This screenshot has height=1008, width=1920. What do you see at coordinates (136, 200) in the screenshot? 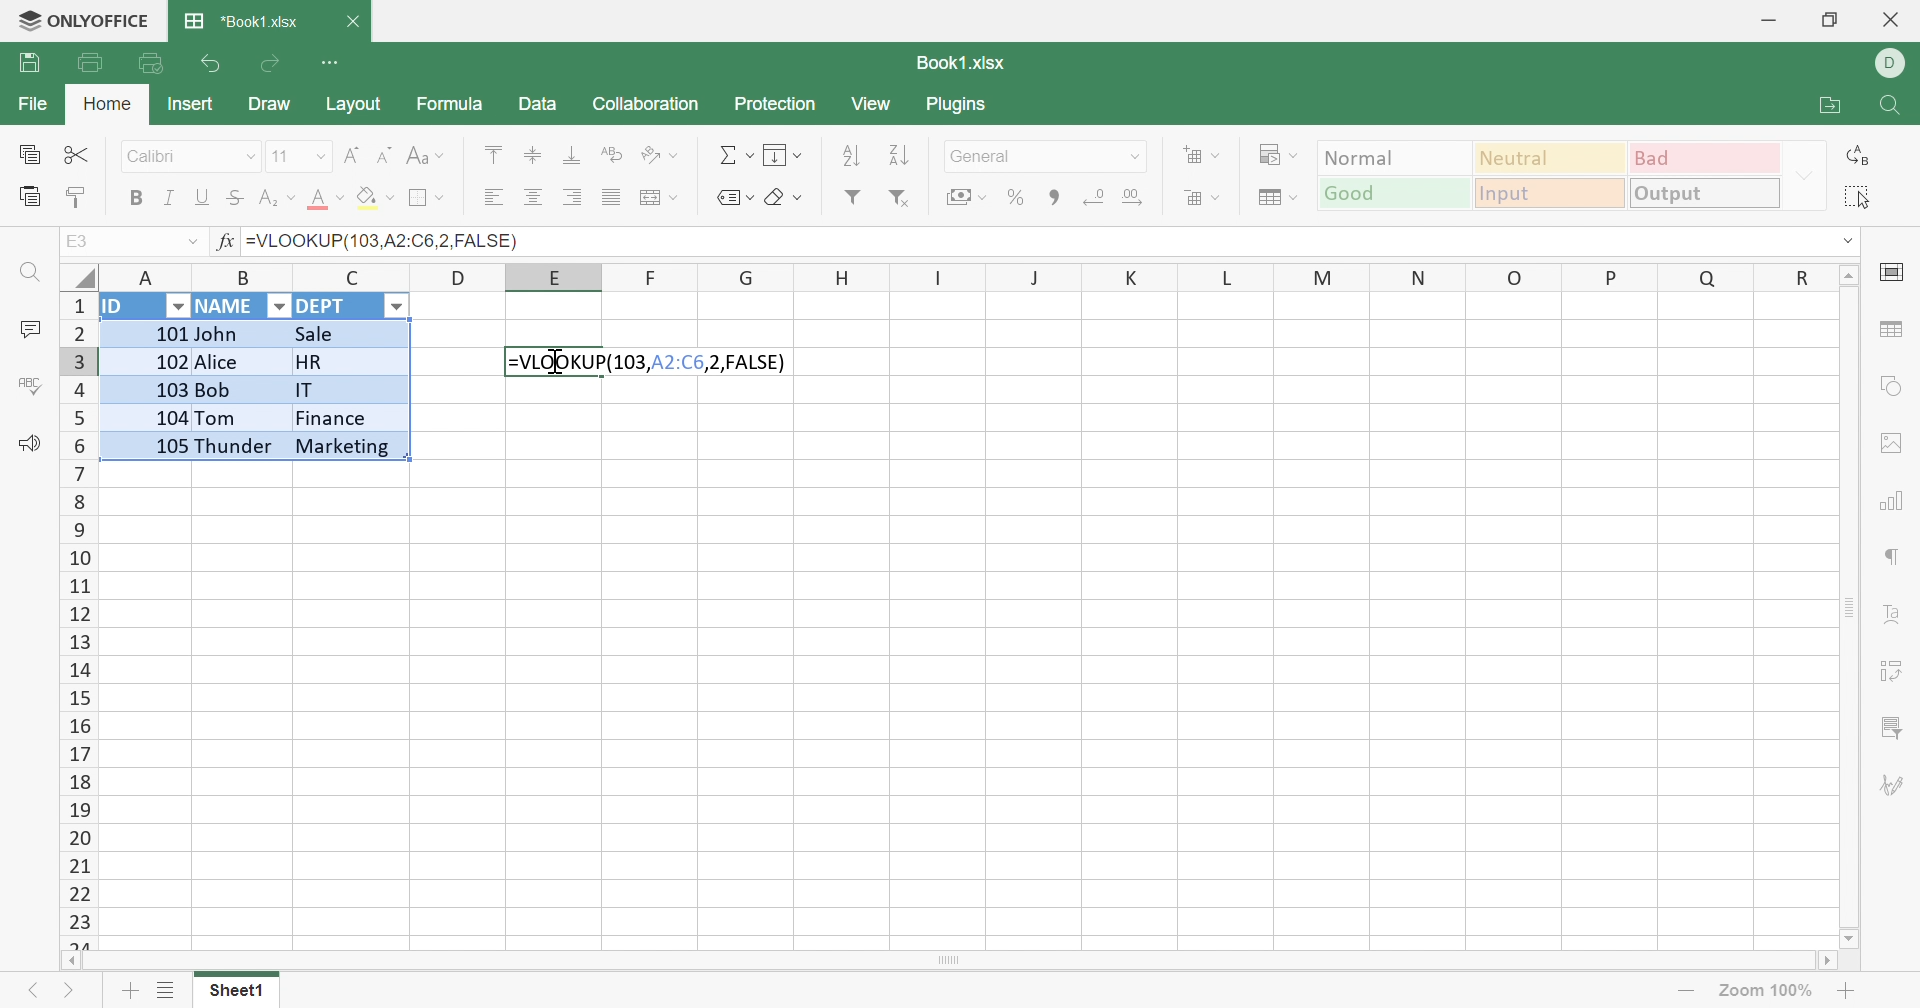
I see `Bold` at bounding box center [136, 200].